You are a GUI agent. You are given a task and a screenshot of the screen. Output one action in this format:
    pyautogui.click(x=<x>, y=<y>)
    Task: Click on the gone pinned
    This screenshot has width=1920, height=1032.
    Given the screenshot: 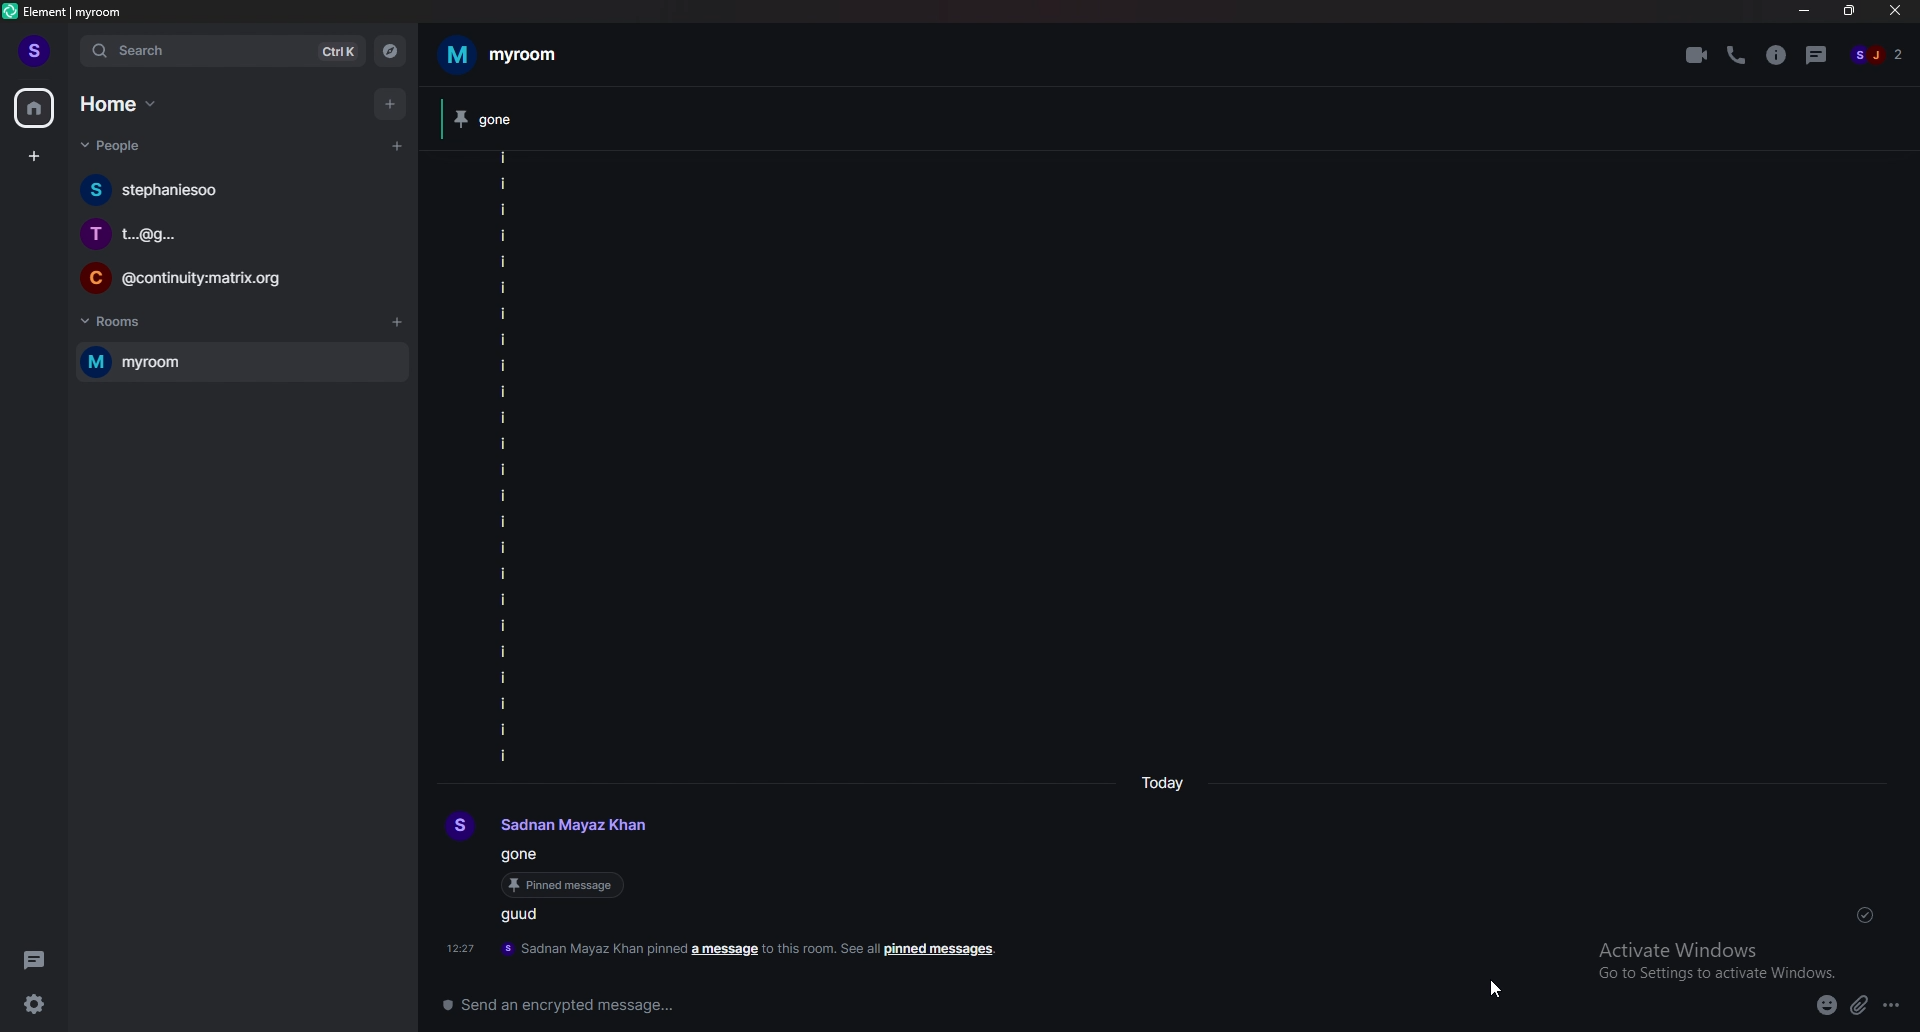 What is the action you would take?
    pyautogui.click(x=520, y=118)
    